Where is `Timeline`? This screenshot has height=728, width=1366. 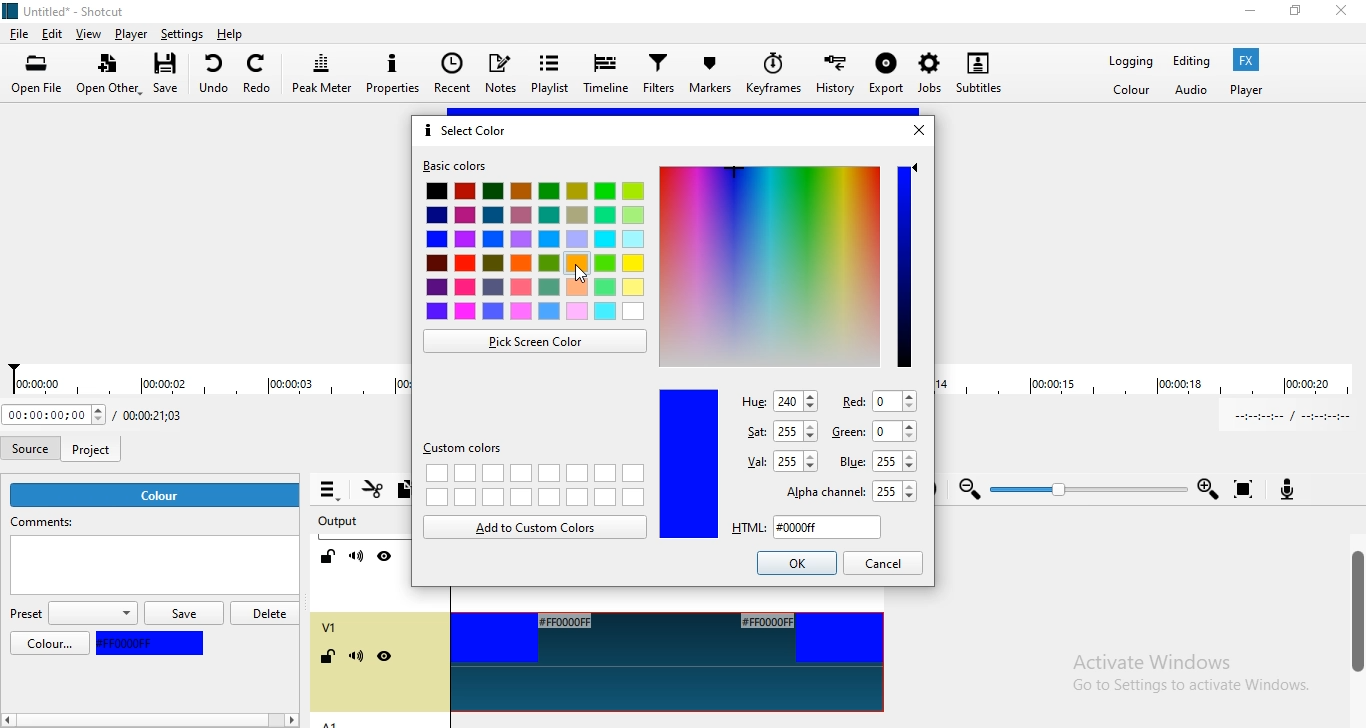 Timeline is located at coordinates (608, 74).